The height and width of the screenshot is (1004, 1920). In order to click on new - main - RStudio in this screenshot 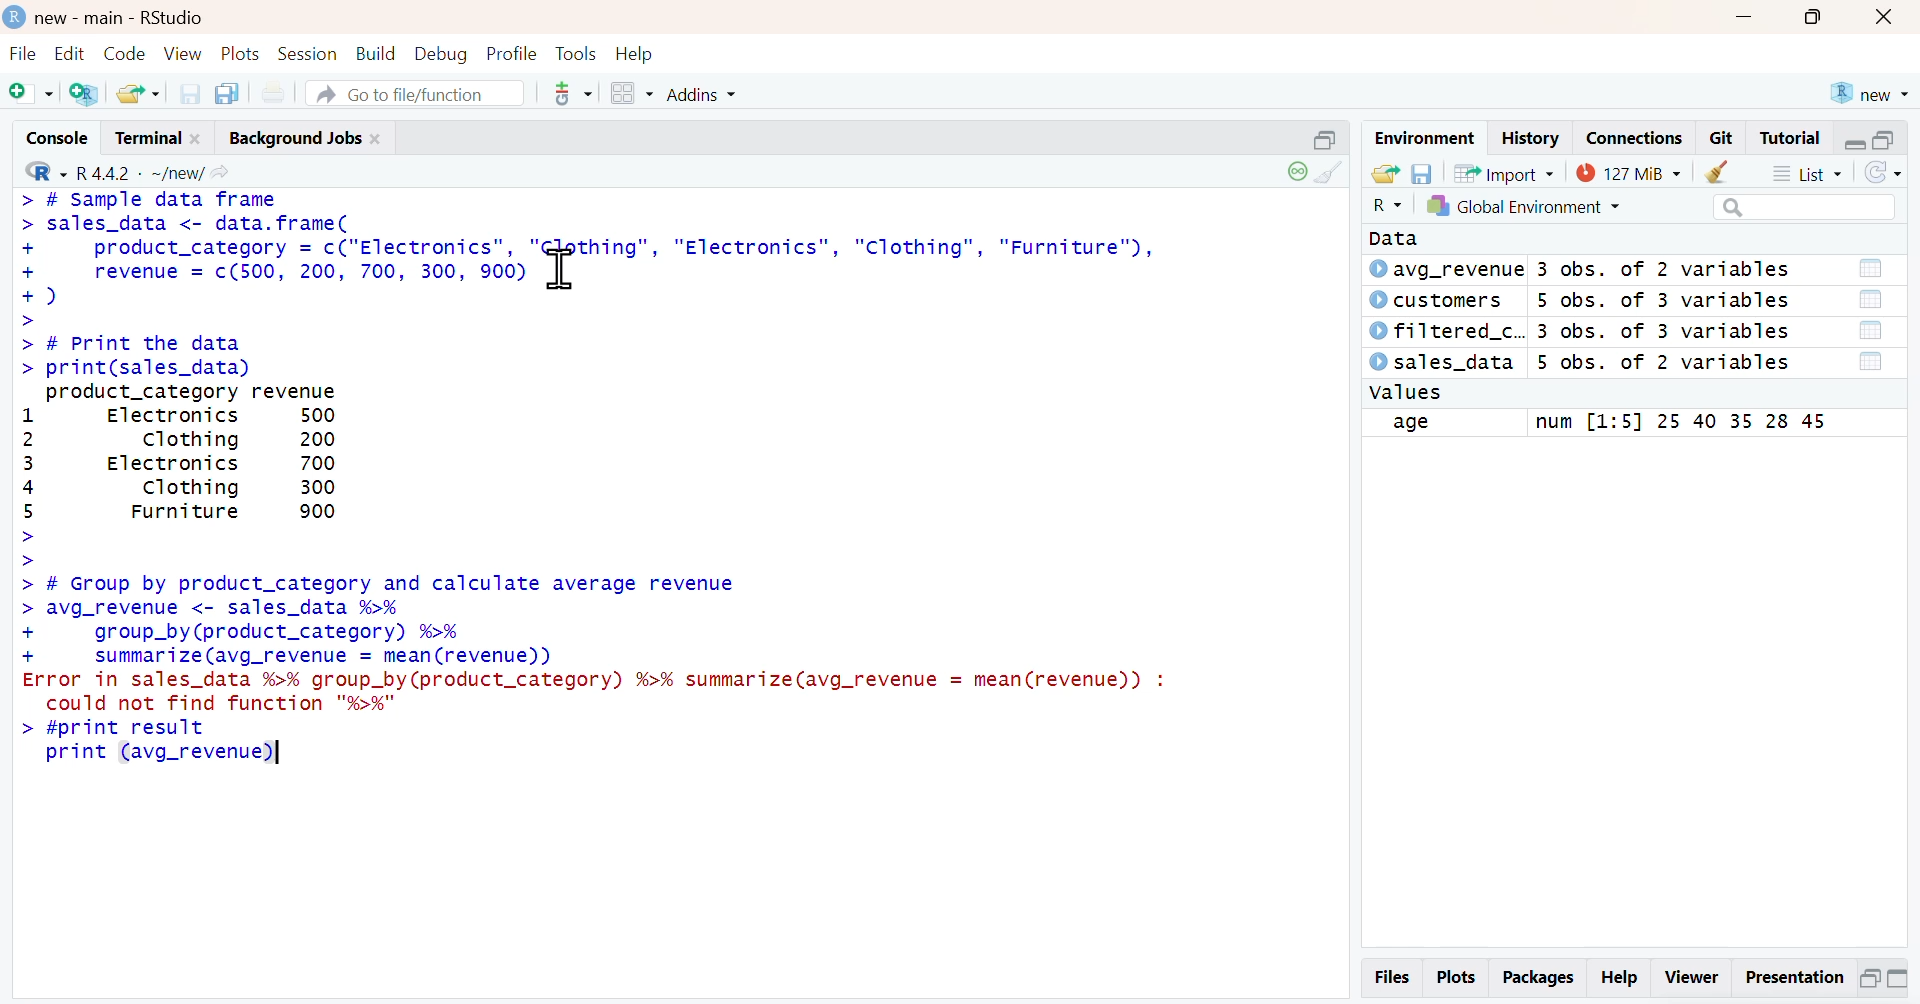, I will do `click(121, 18)`.